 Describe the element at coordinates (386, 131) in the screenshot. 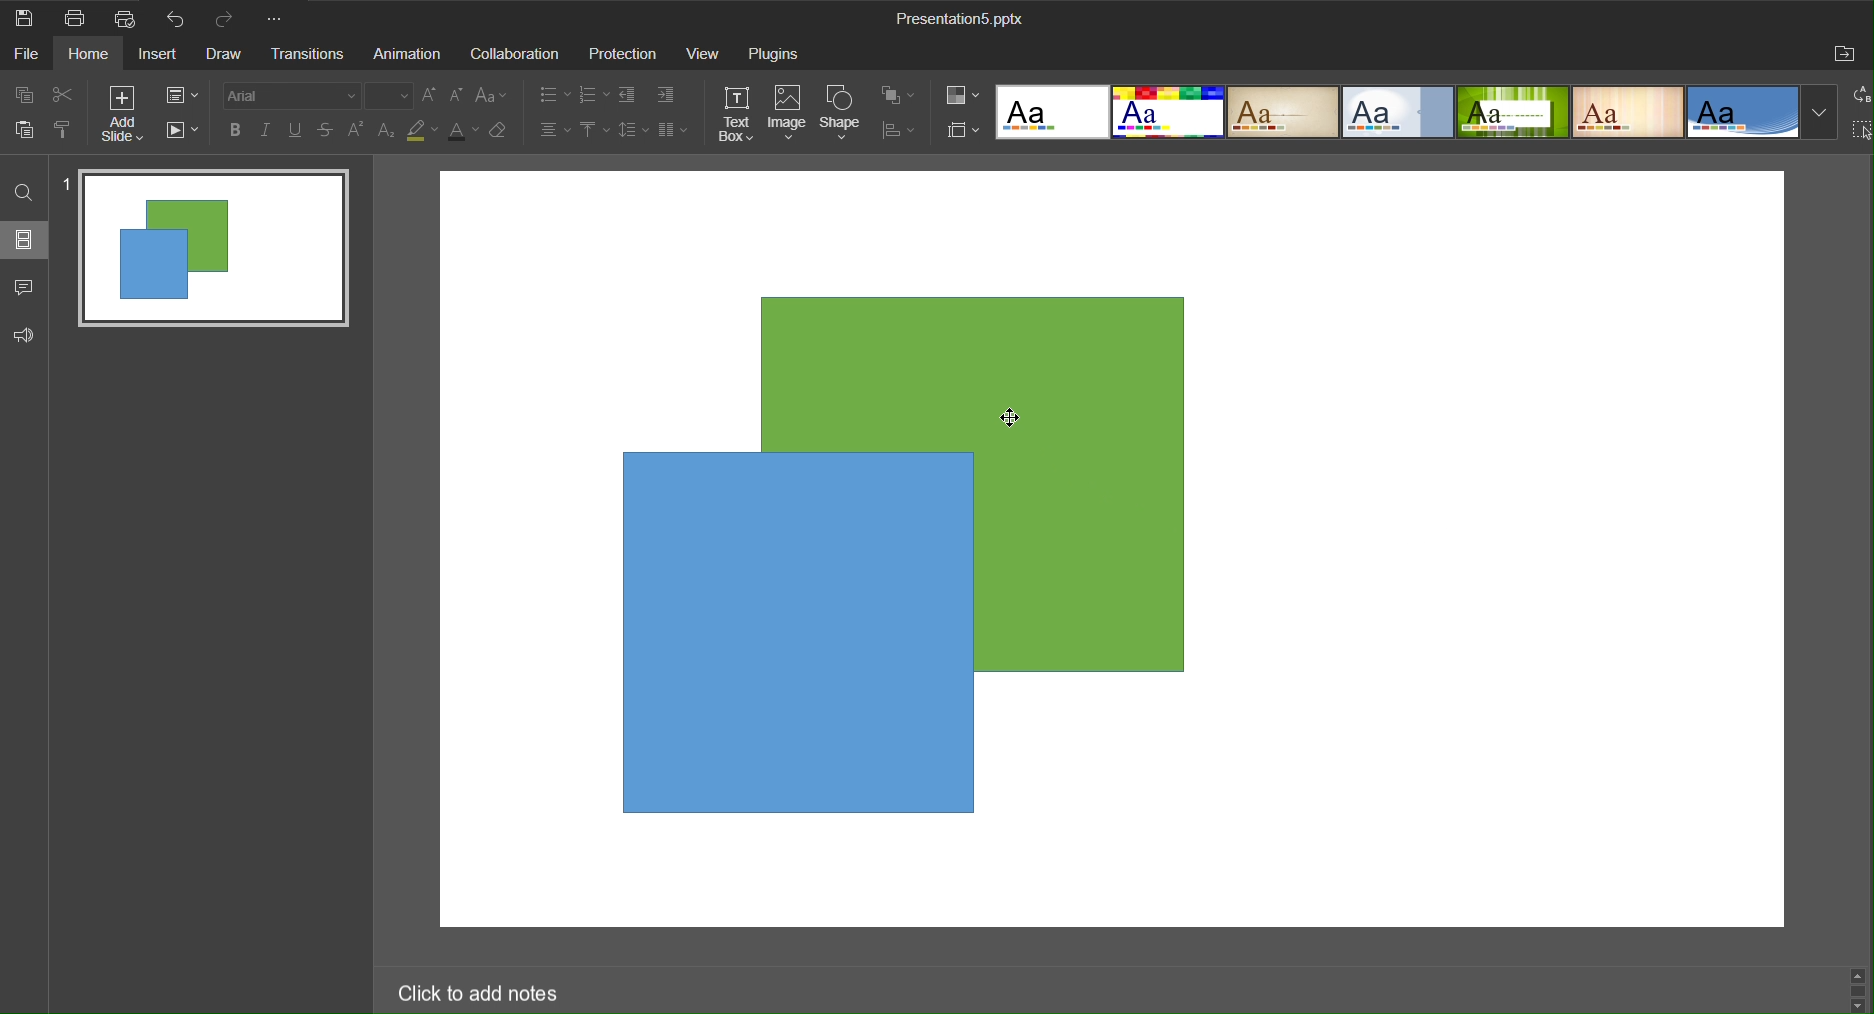

I see `Subscript` at that location.